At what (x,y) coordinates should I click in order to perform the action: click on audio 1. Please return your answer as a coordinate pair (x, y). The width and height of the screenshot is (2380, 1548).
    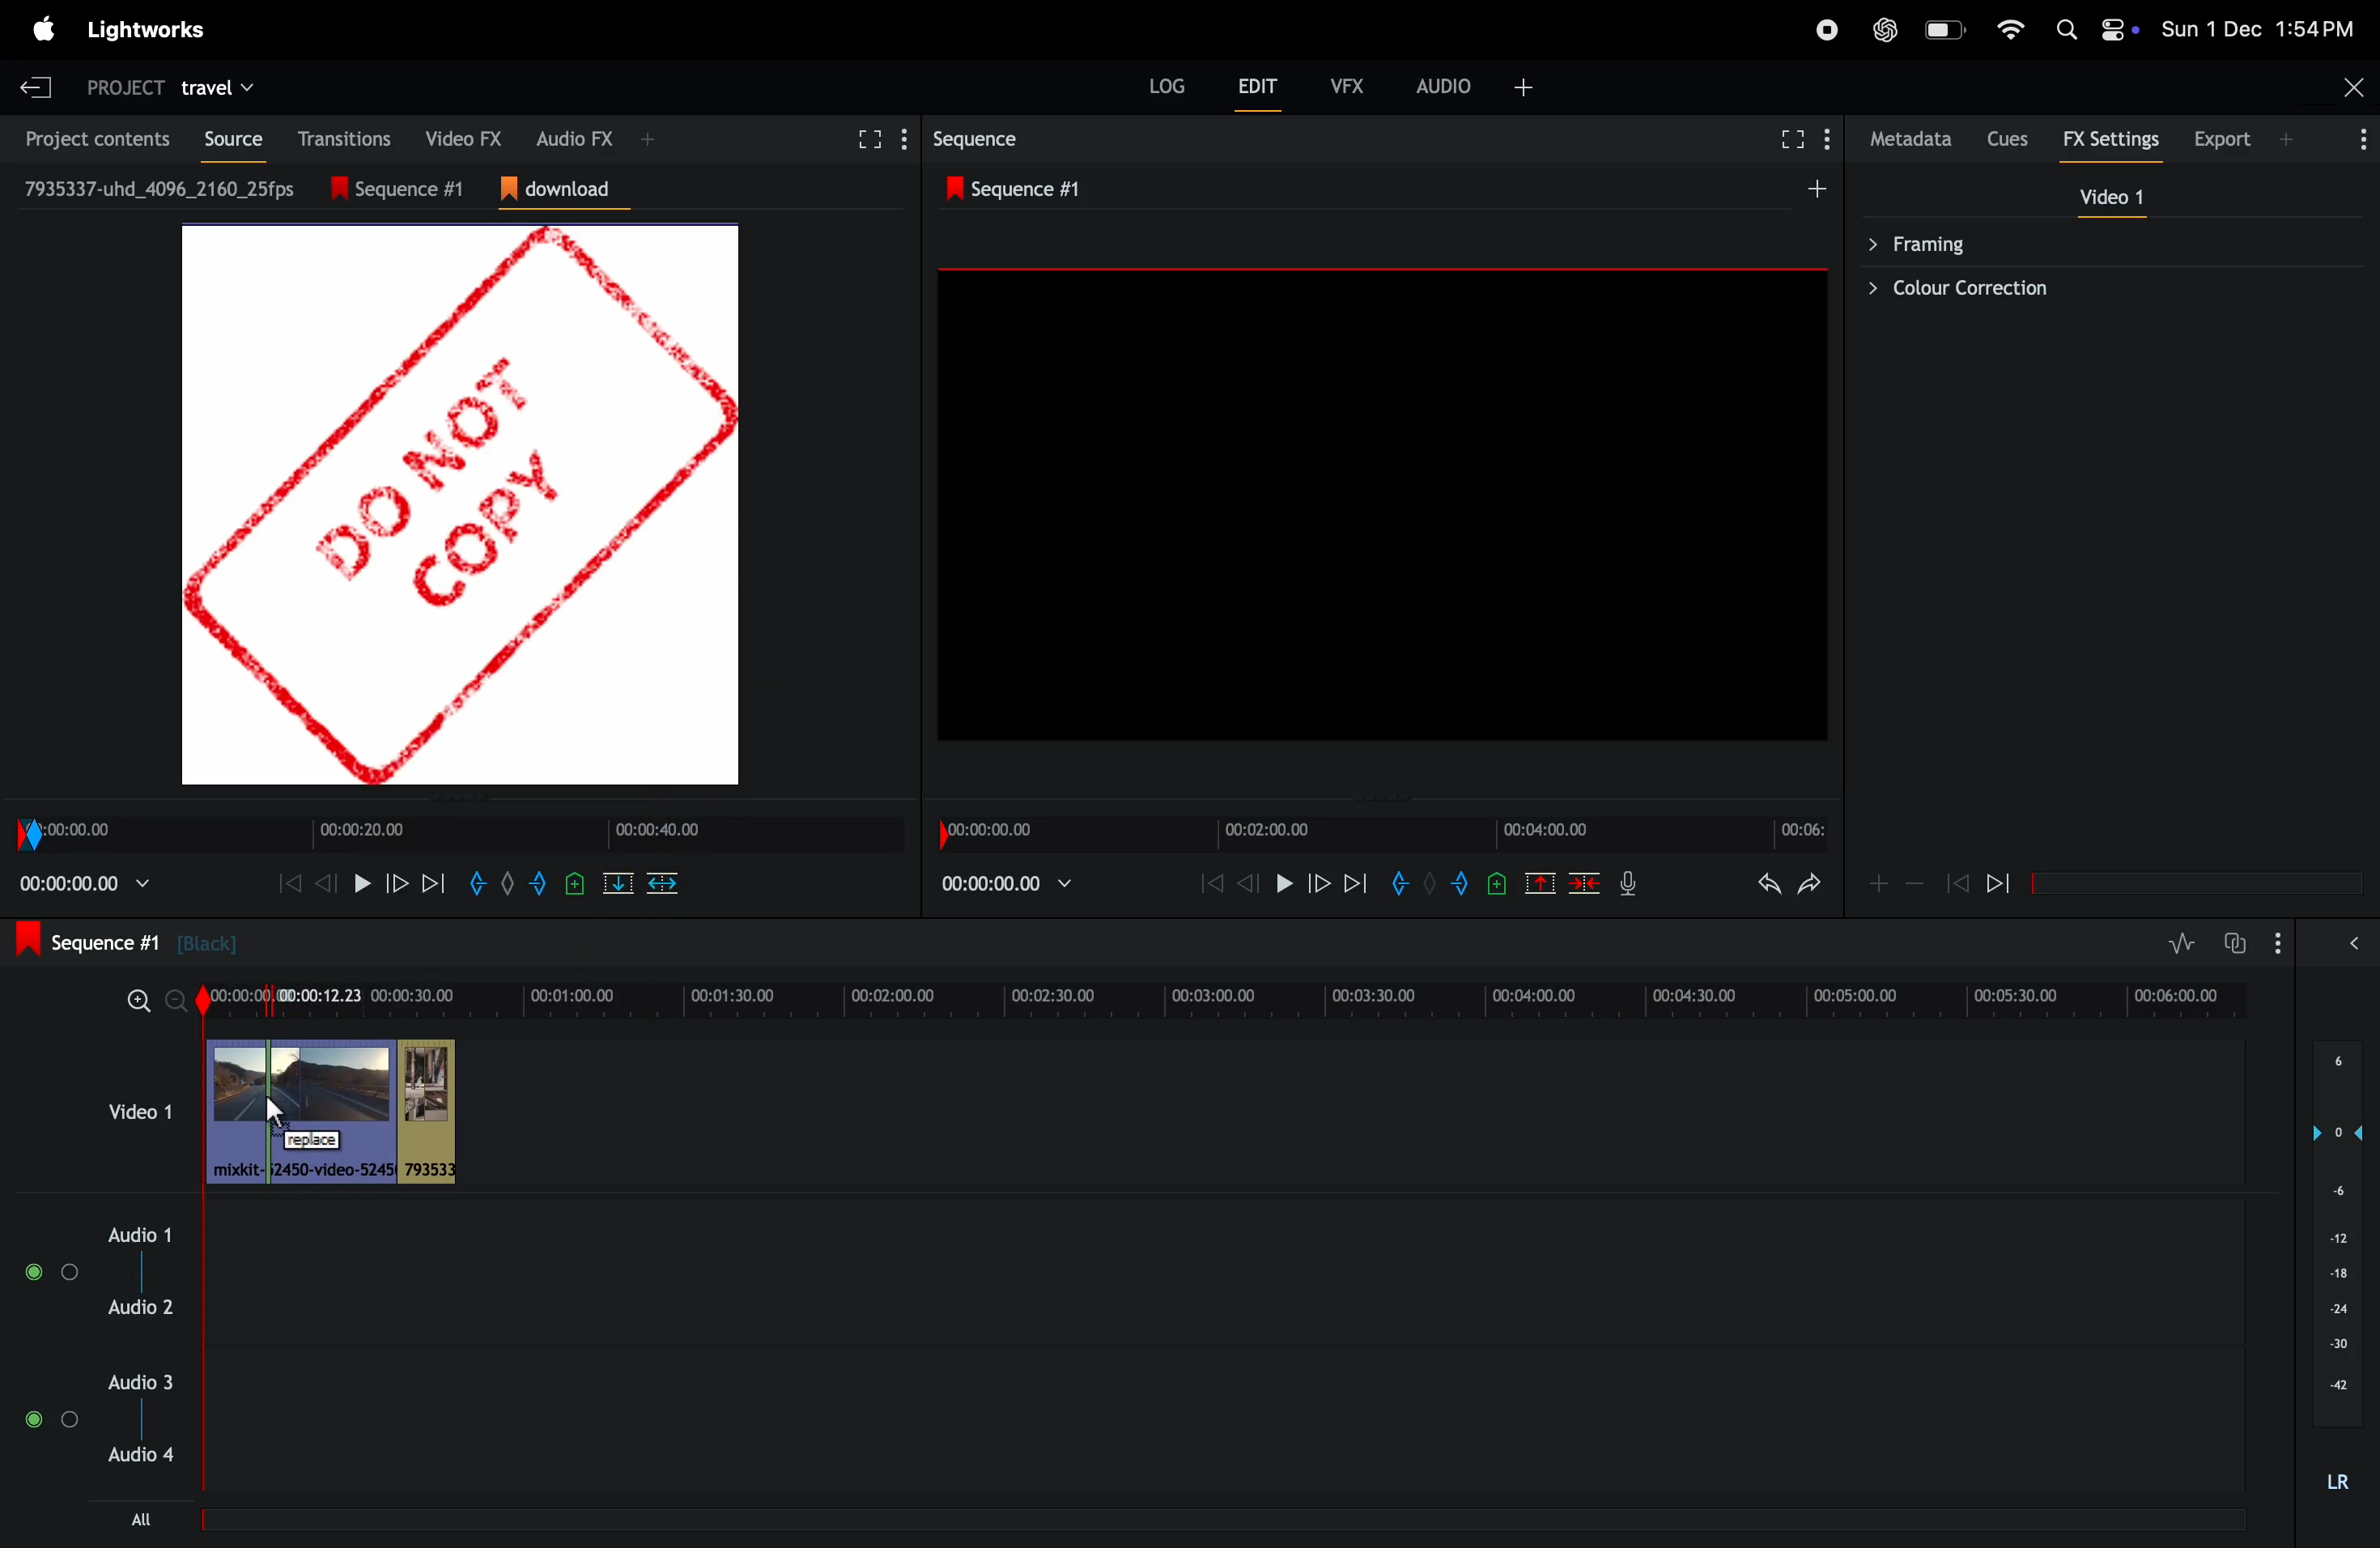
    Looking at the image, I should click on (134, 1235).